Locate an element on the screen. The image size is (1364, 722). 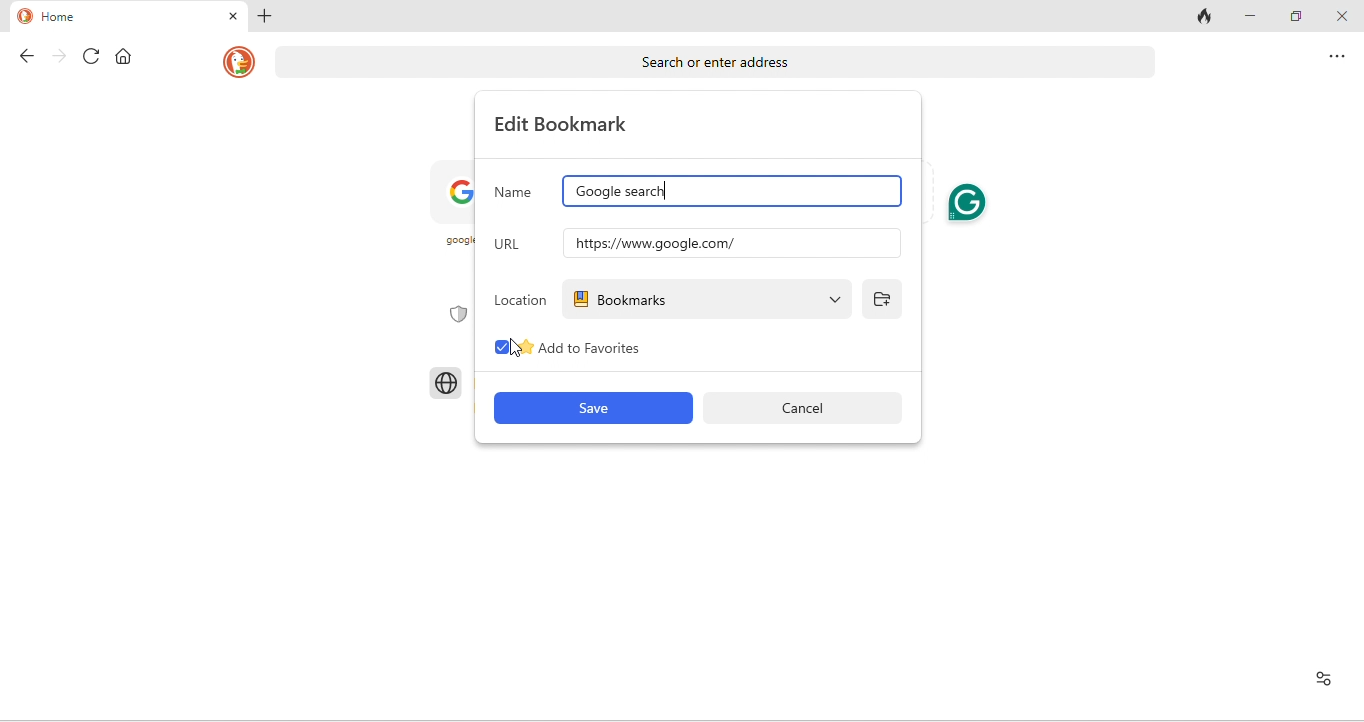
Grammarly is located at coordinates (968, 203).